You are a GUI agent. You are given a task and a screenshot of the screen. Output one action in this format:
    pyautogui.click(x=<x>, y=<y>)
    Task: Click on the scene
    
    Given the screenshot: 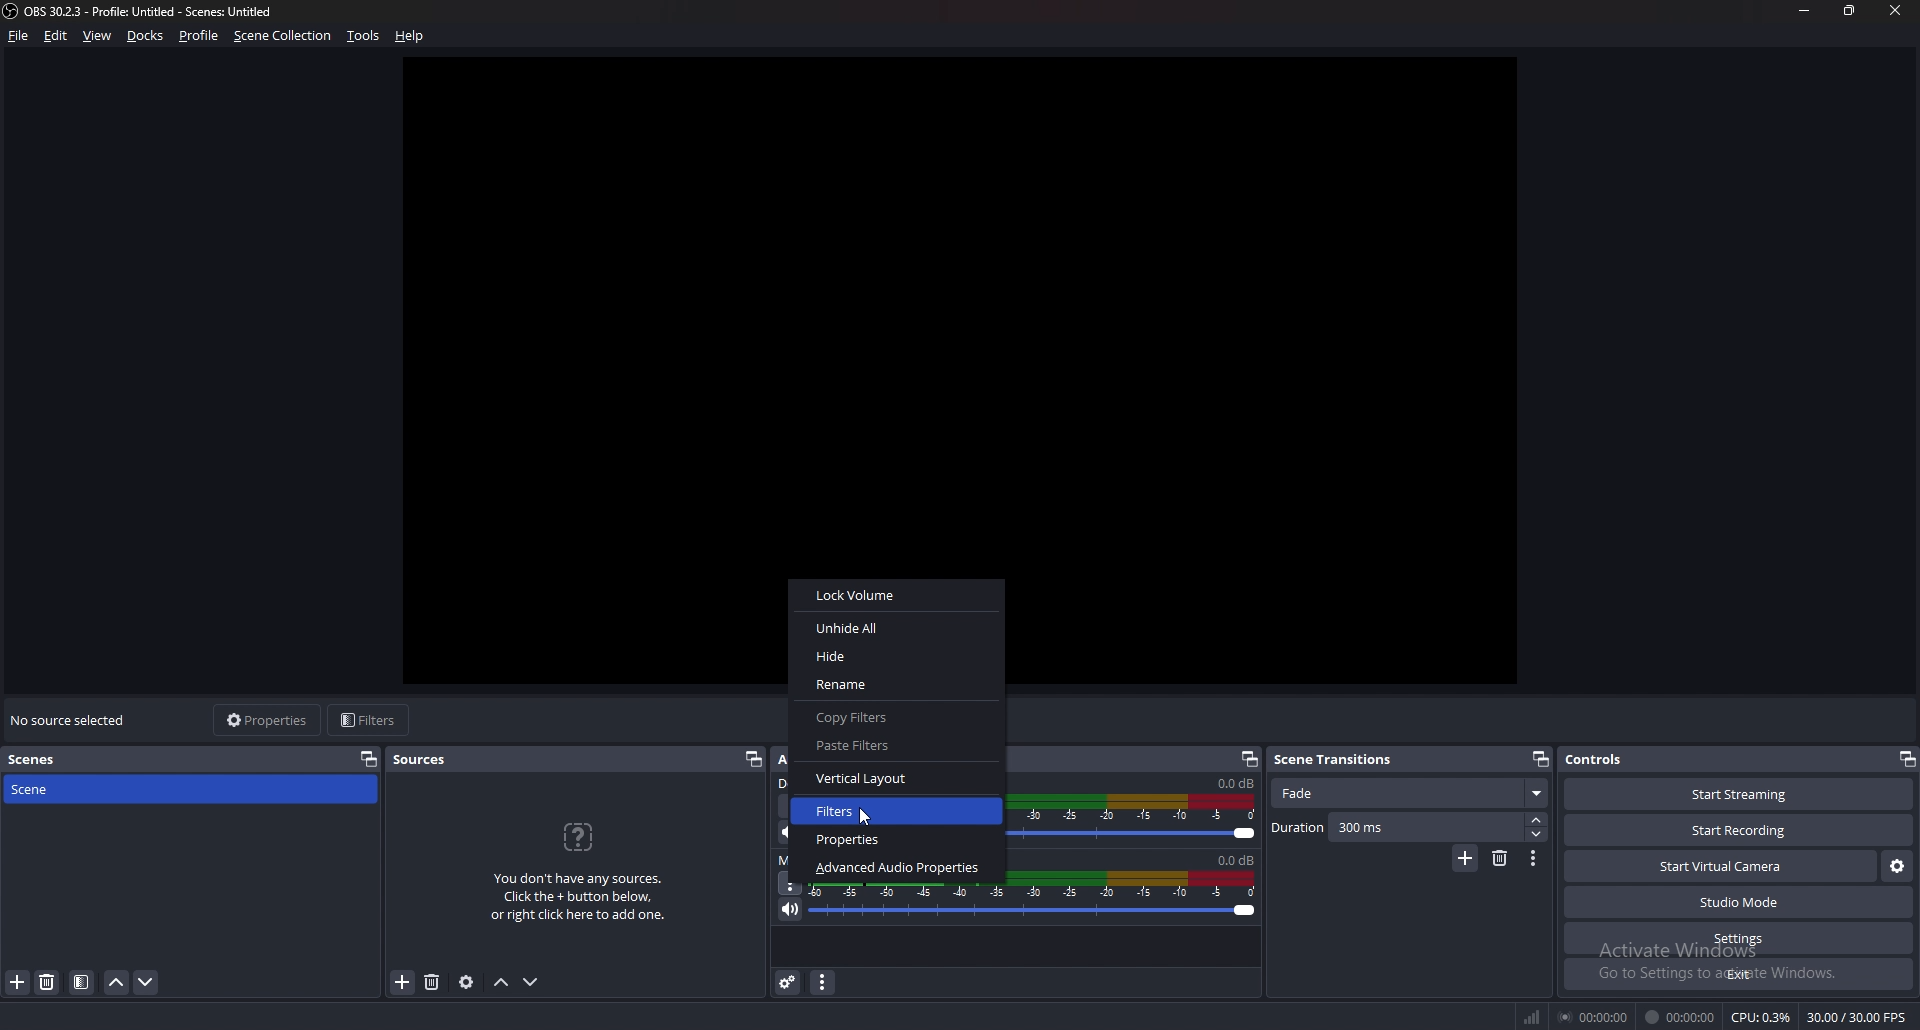 What is the action you would take?
    pyautogui.click(x=59, y=789)
    